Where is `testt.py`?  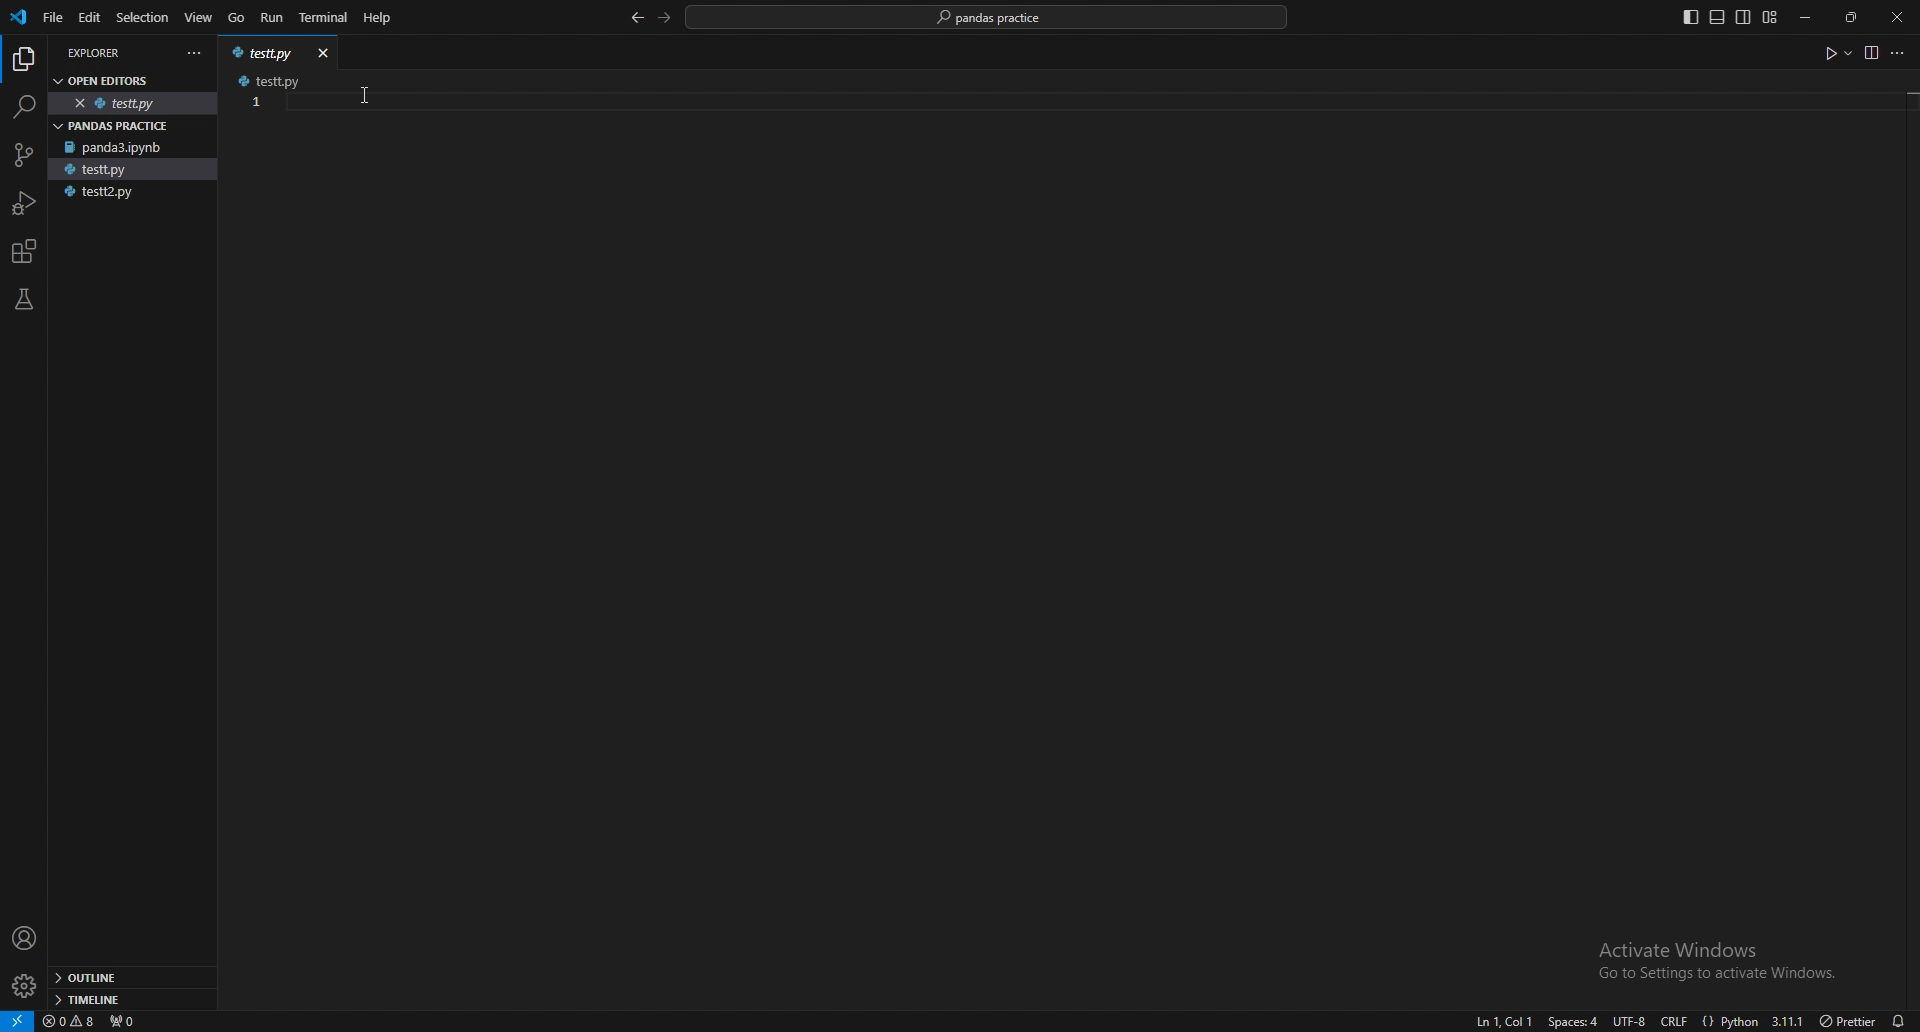 testt.py is located at coordinates (264, 52).